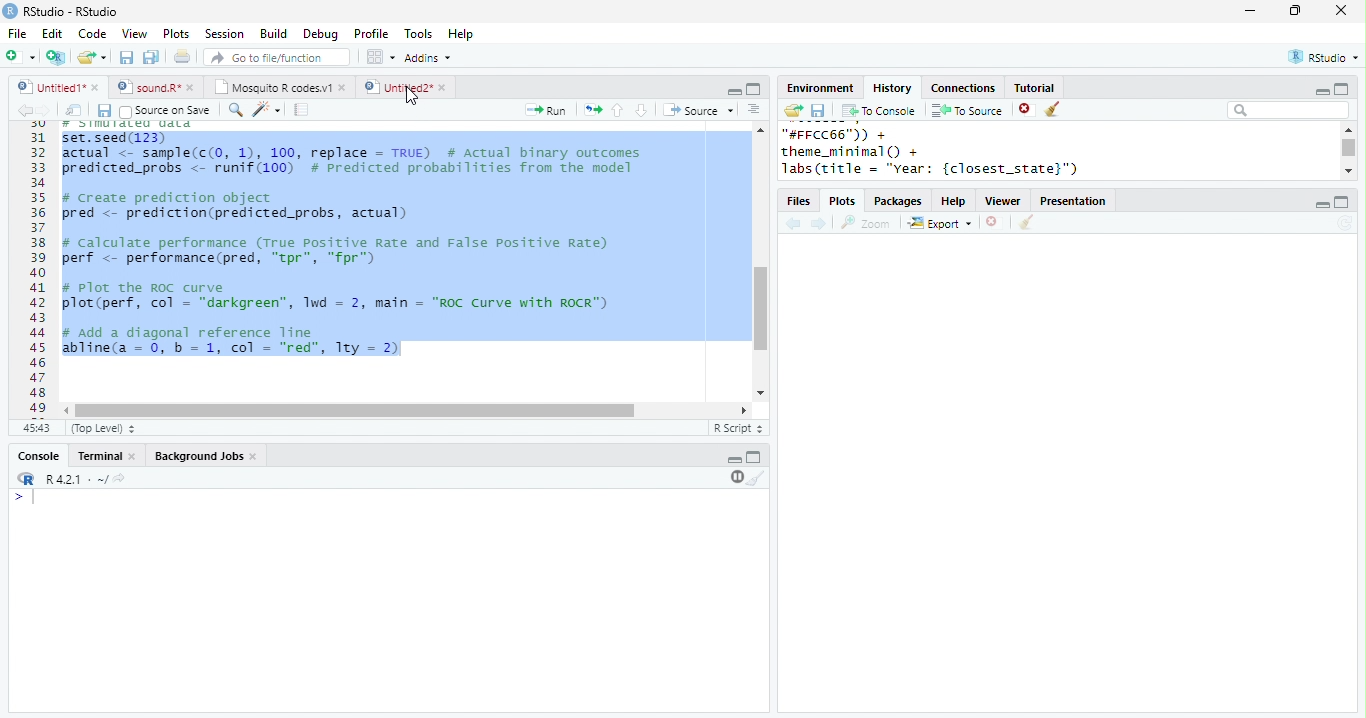  What do you see at coordinates (397, 86) in the screenshot?
I see `Untitled 2` at bounding box center [397, 86].